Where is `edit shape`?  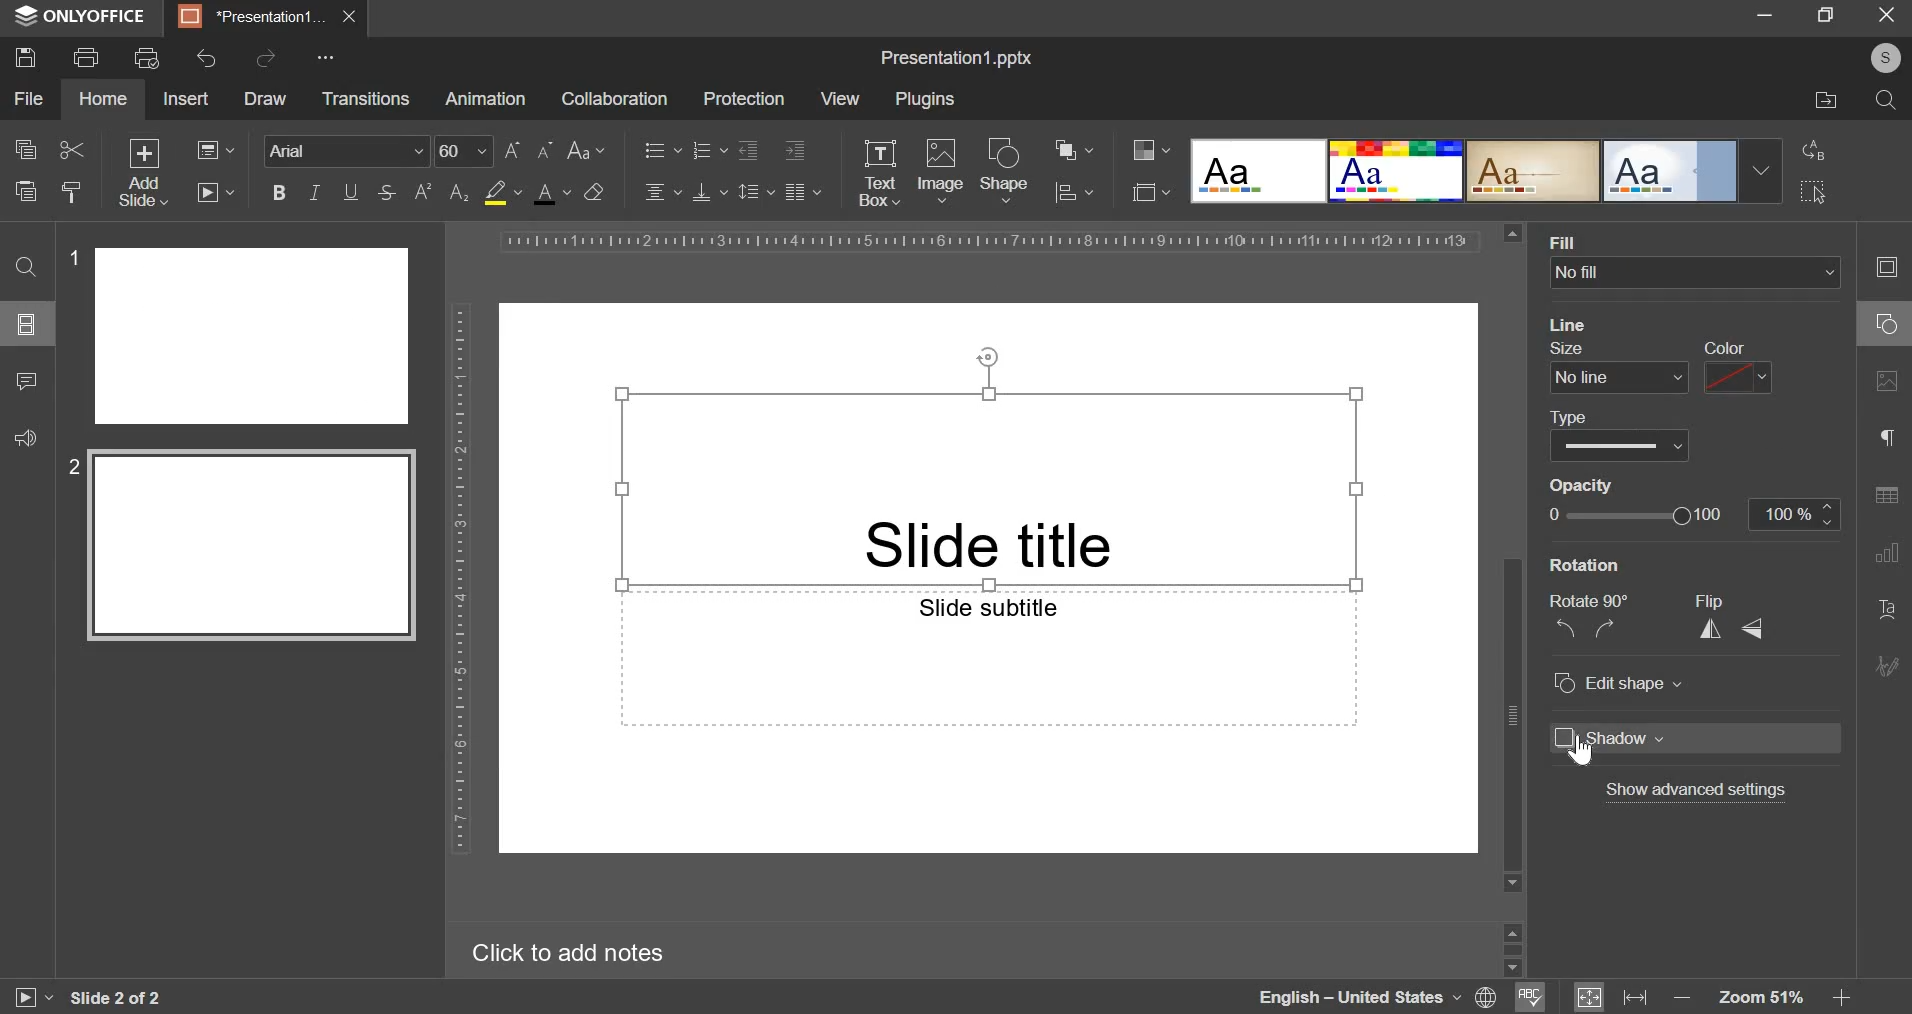 edit shape is located at coordinates (1616, 682).